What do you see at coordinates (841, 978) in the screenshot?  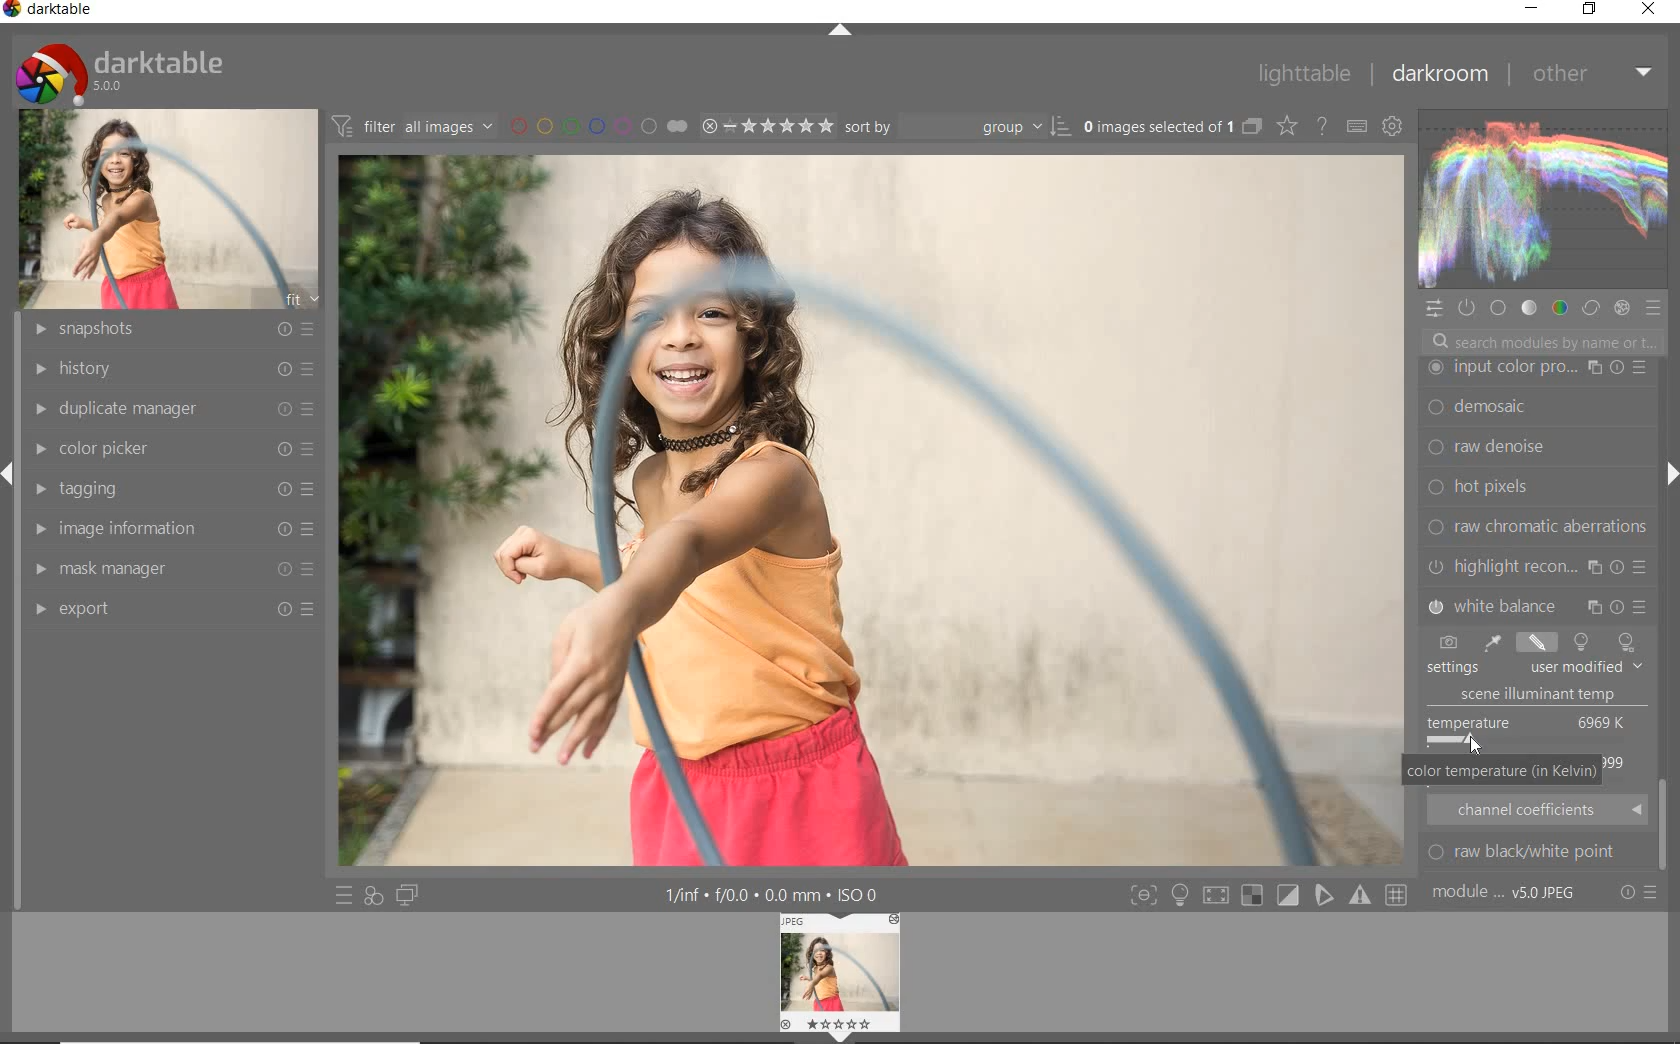 I see `image preview` at bounding box center [841, 978].